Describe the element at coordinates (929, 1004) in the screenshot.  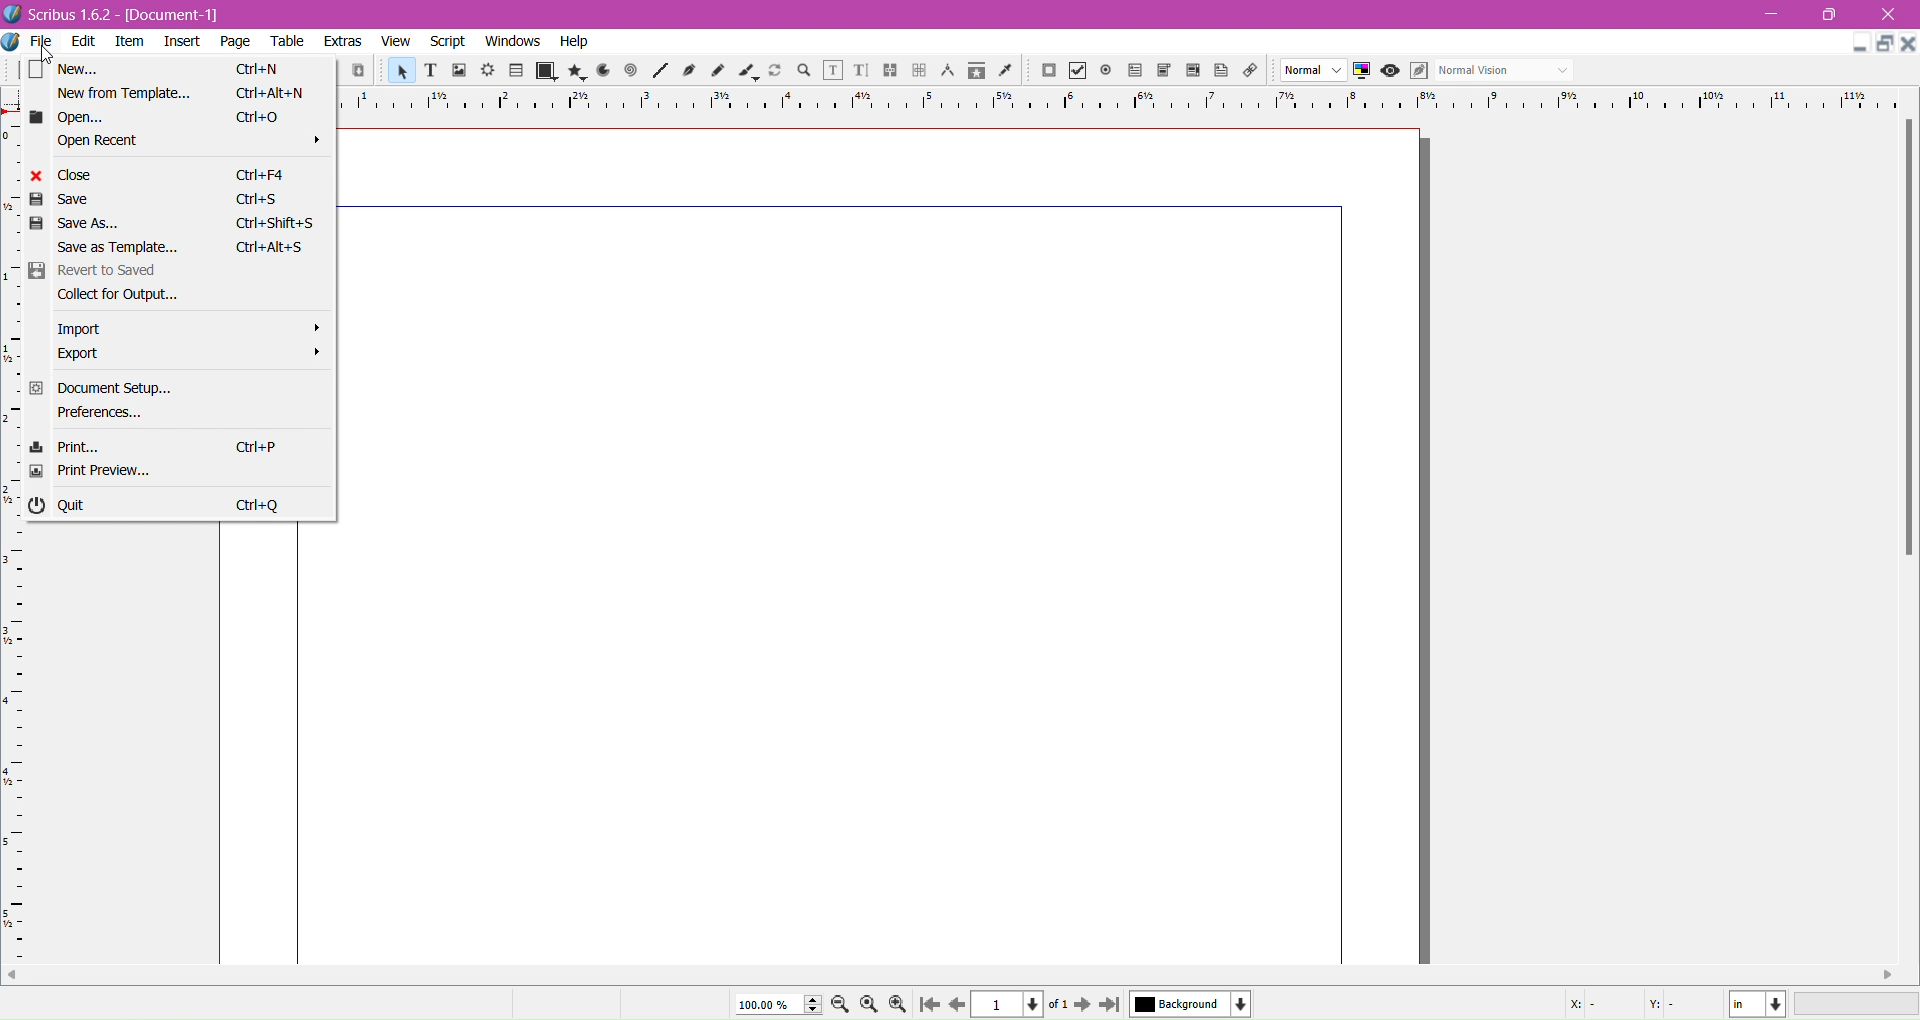
I see `Go to first page` at that location.